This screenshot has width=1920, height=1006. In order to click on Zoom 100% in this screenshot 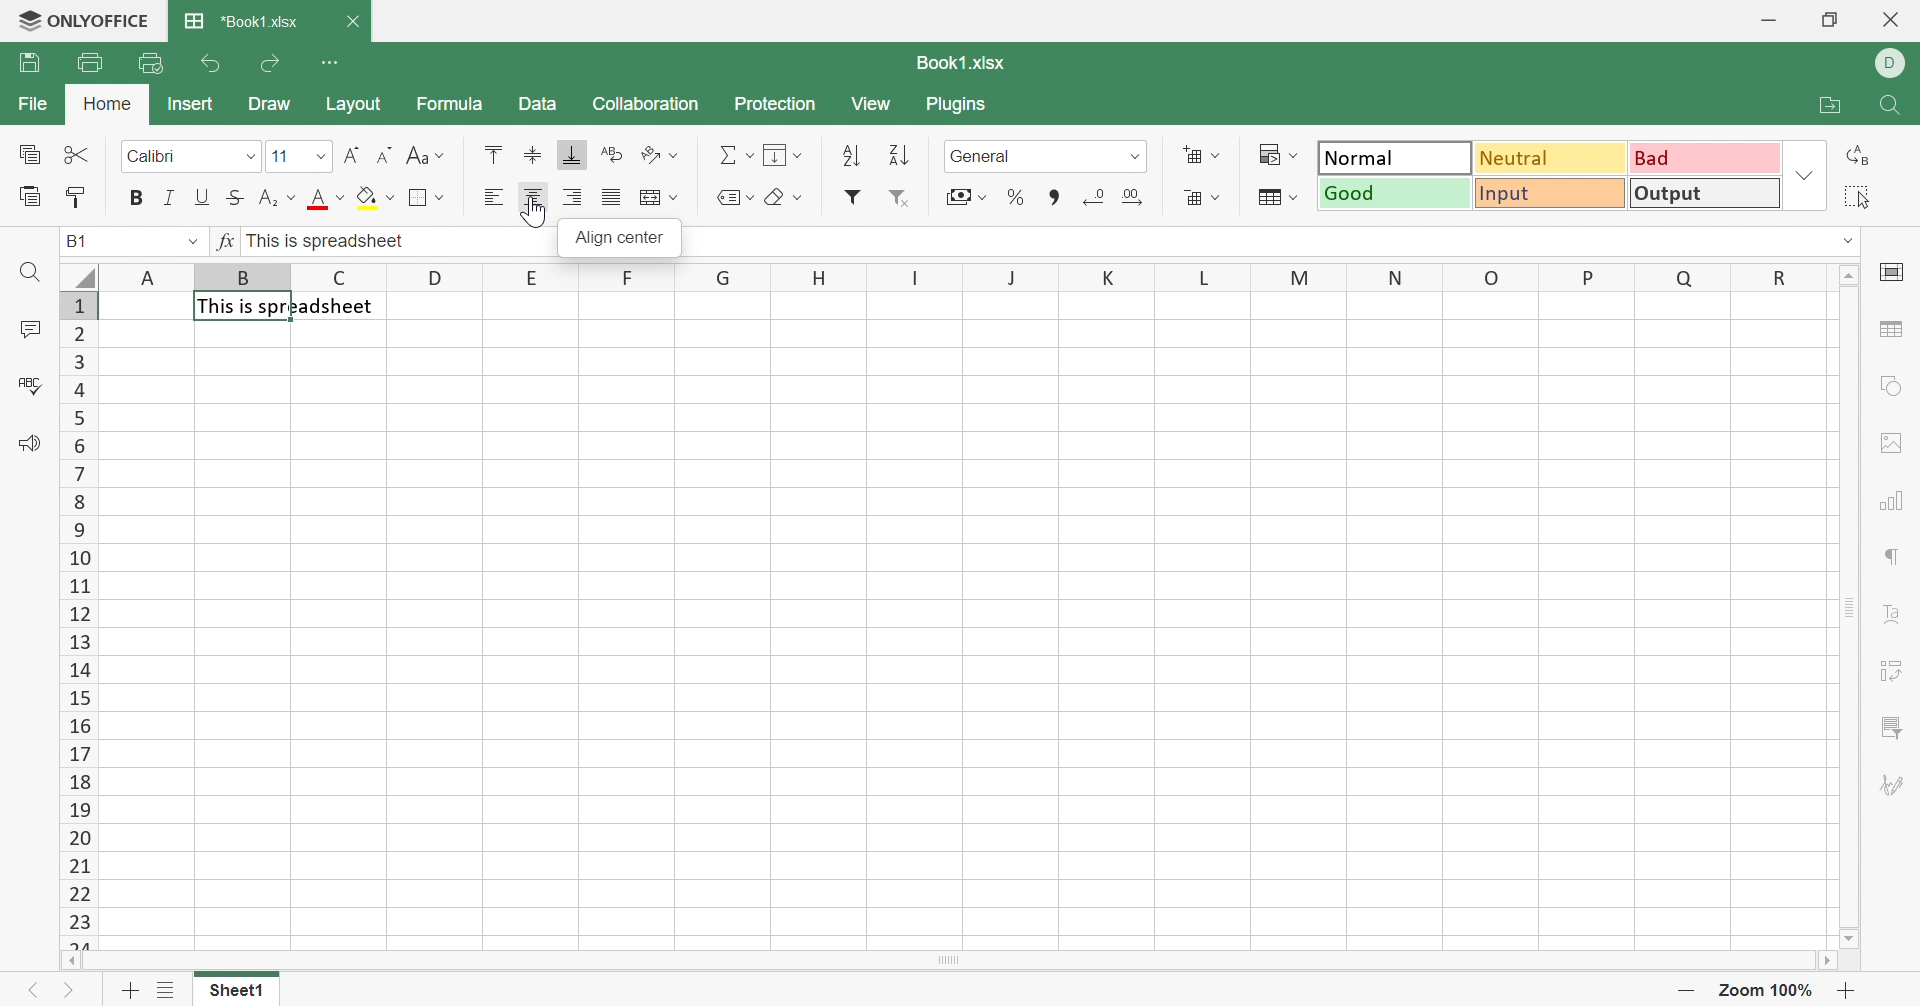, I will do `click(1764, 990)`.